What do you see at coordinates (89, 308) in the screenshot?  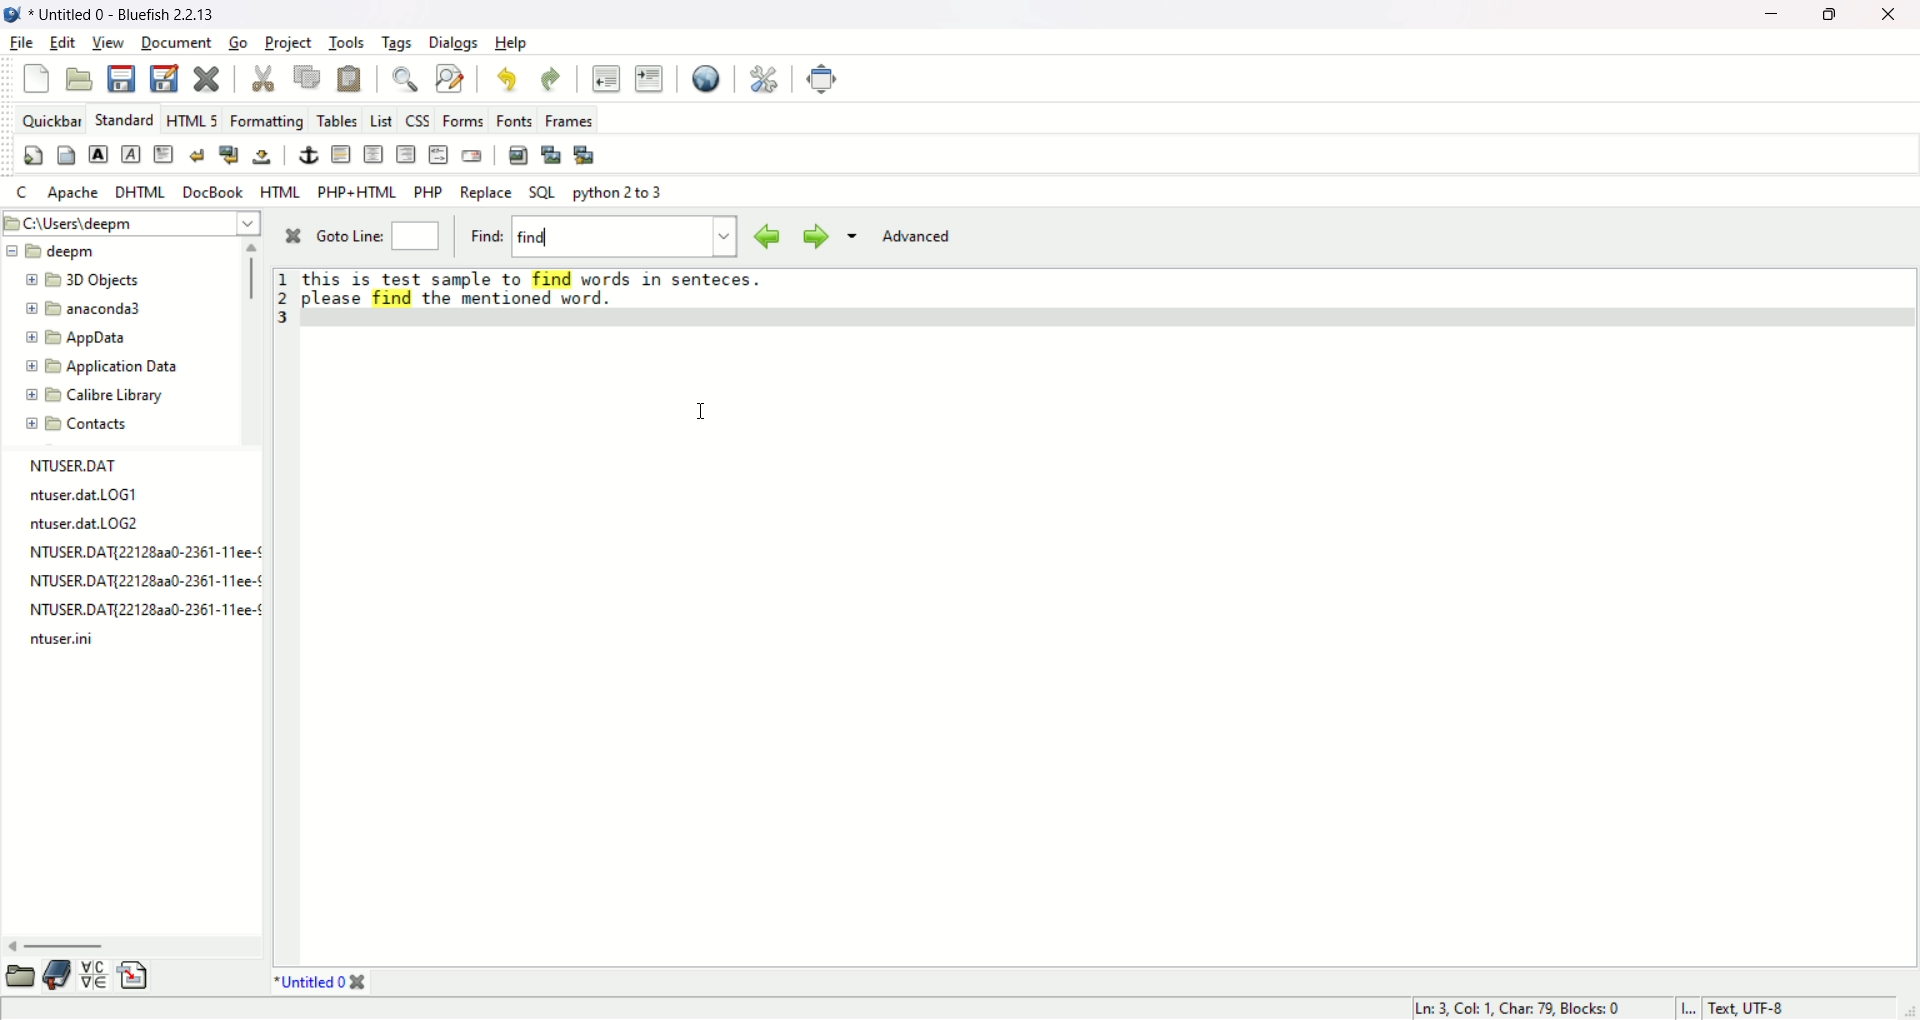 I see `anaconda3` at bounding box center [89, 308].